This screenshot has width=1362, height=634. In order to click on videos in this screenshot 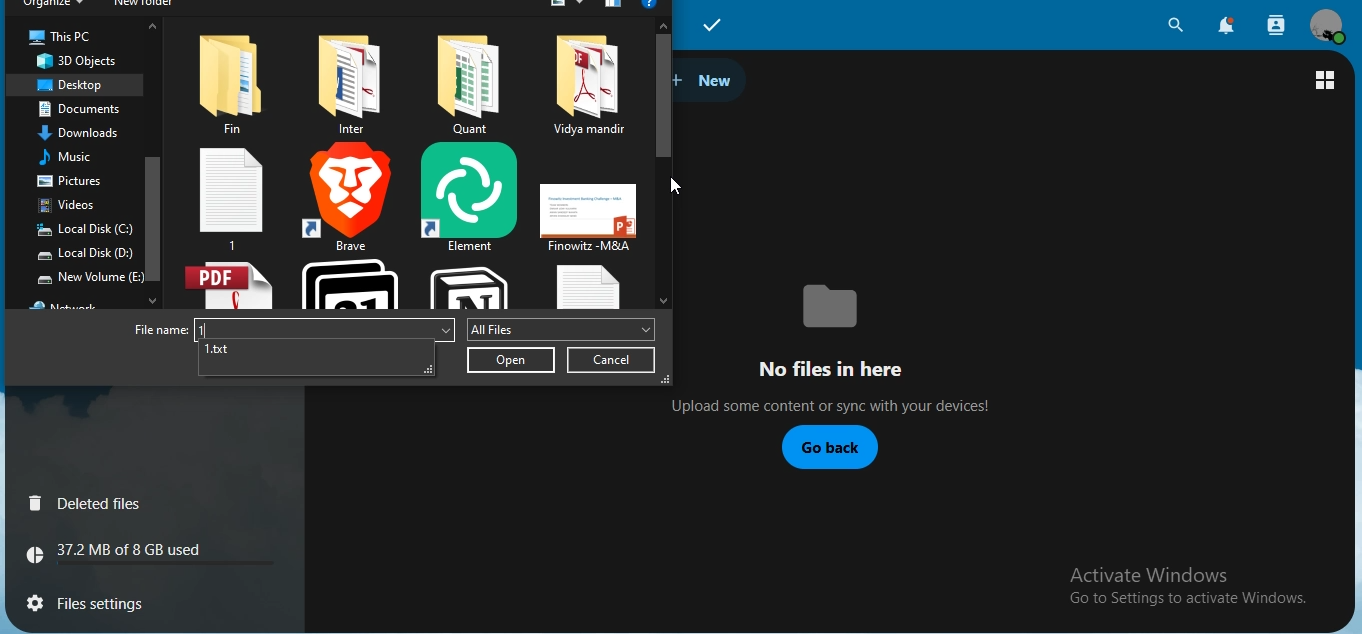, I will do `click(74, 204)`.